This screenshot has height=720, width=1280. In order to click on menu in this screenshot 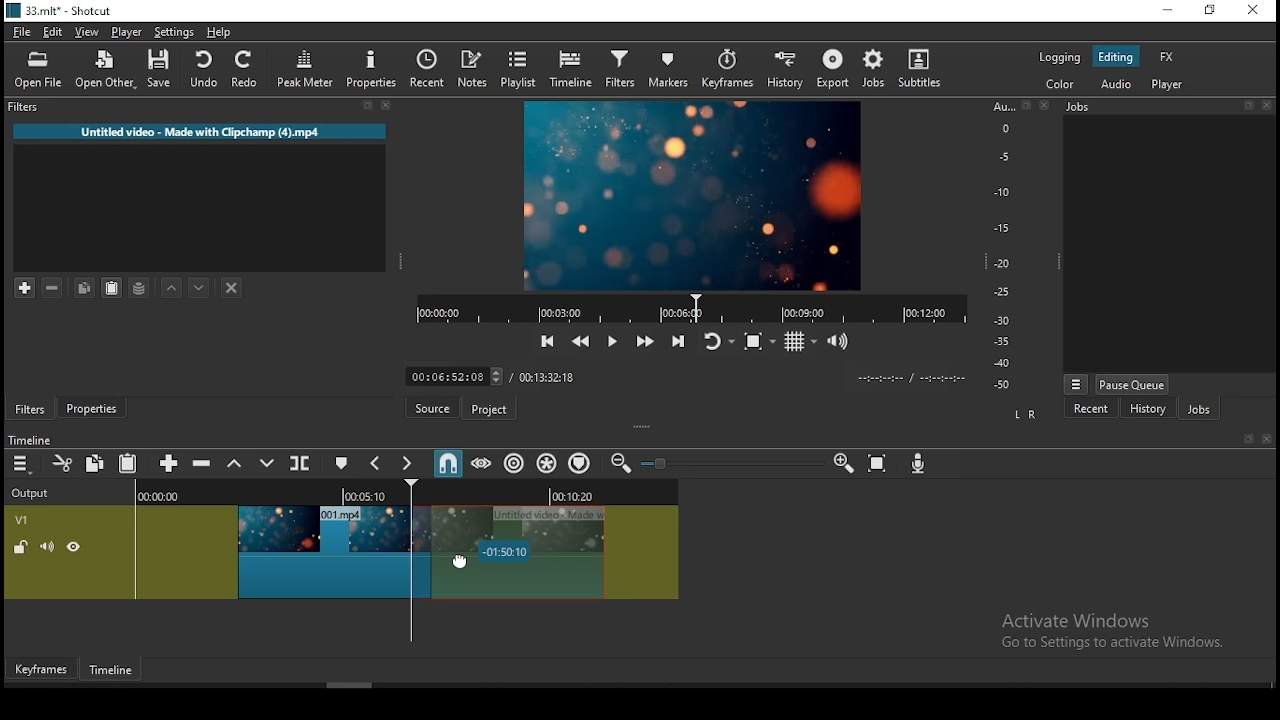, I will do `click(22, 464)`.